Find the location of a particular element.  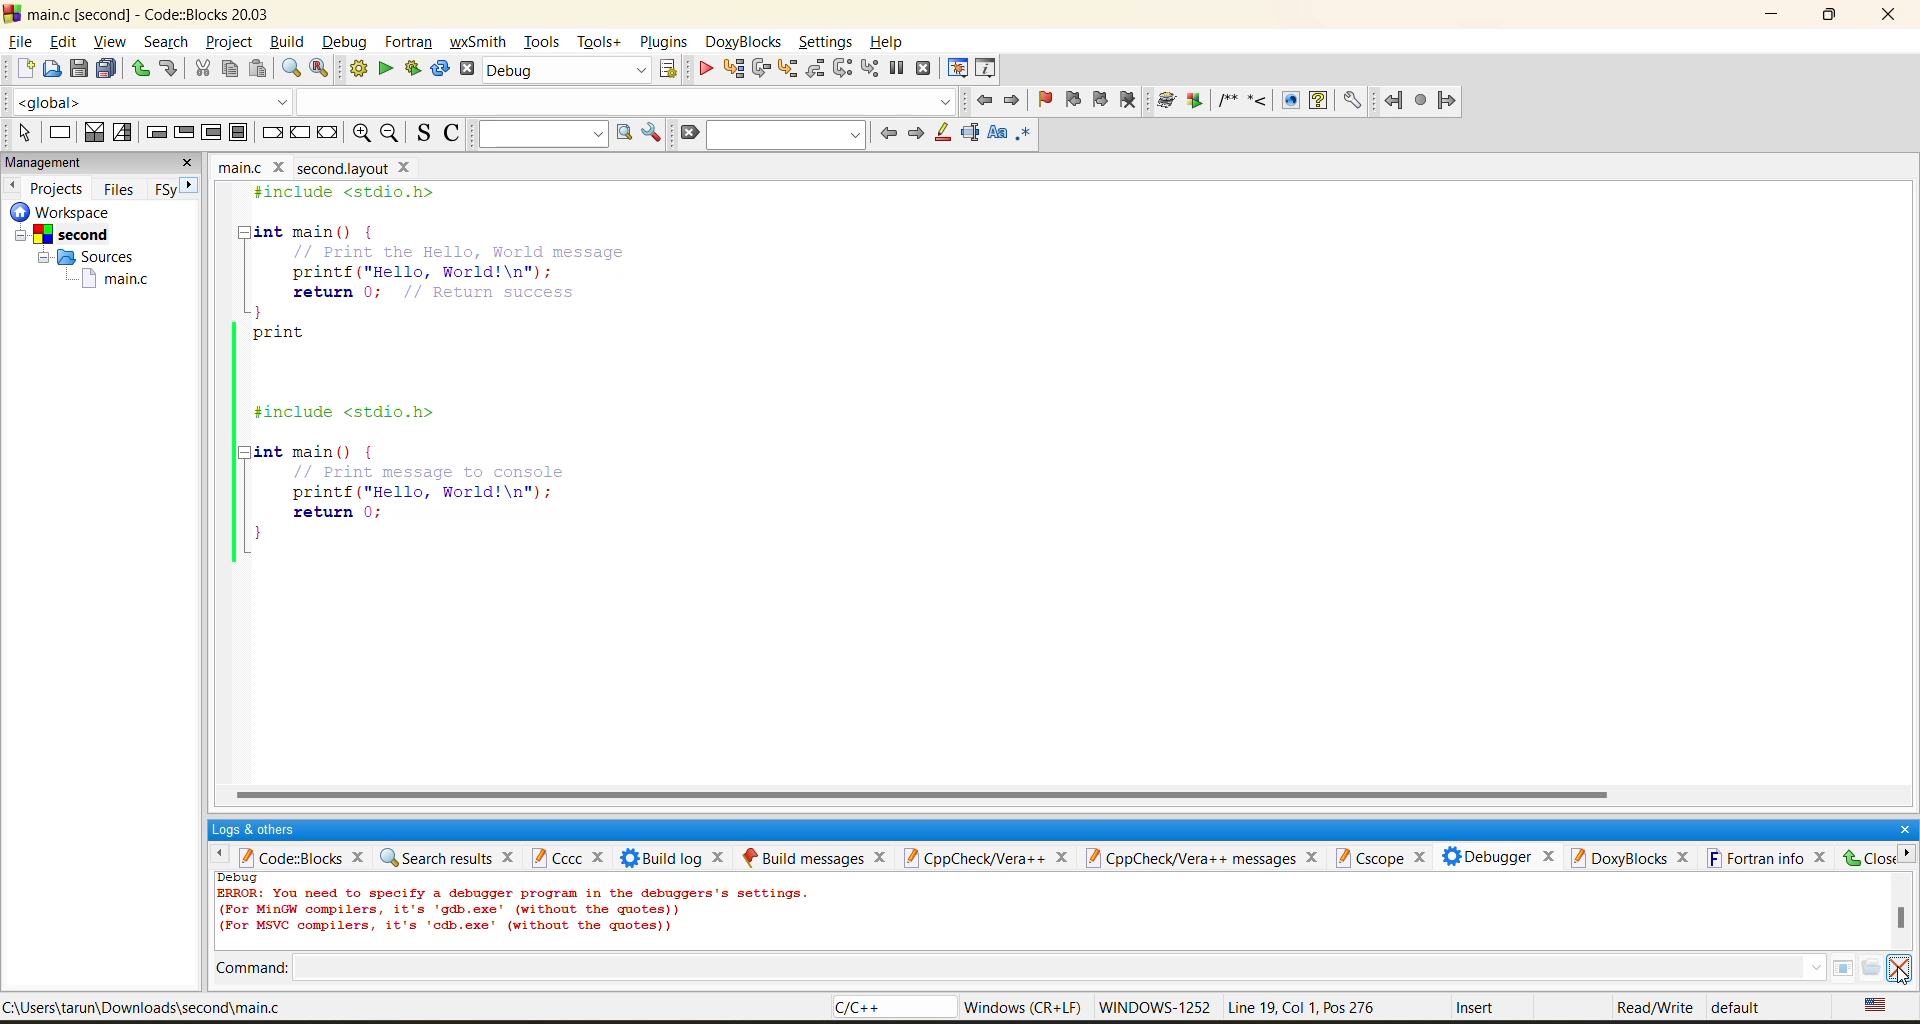

selection is located at coordinates (120, 132).